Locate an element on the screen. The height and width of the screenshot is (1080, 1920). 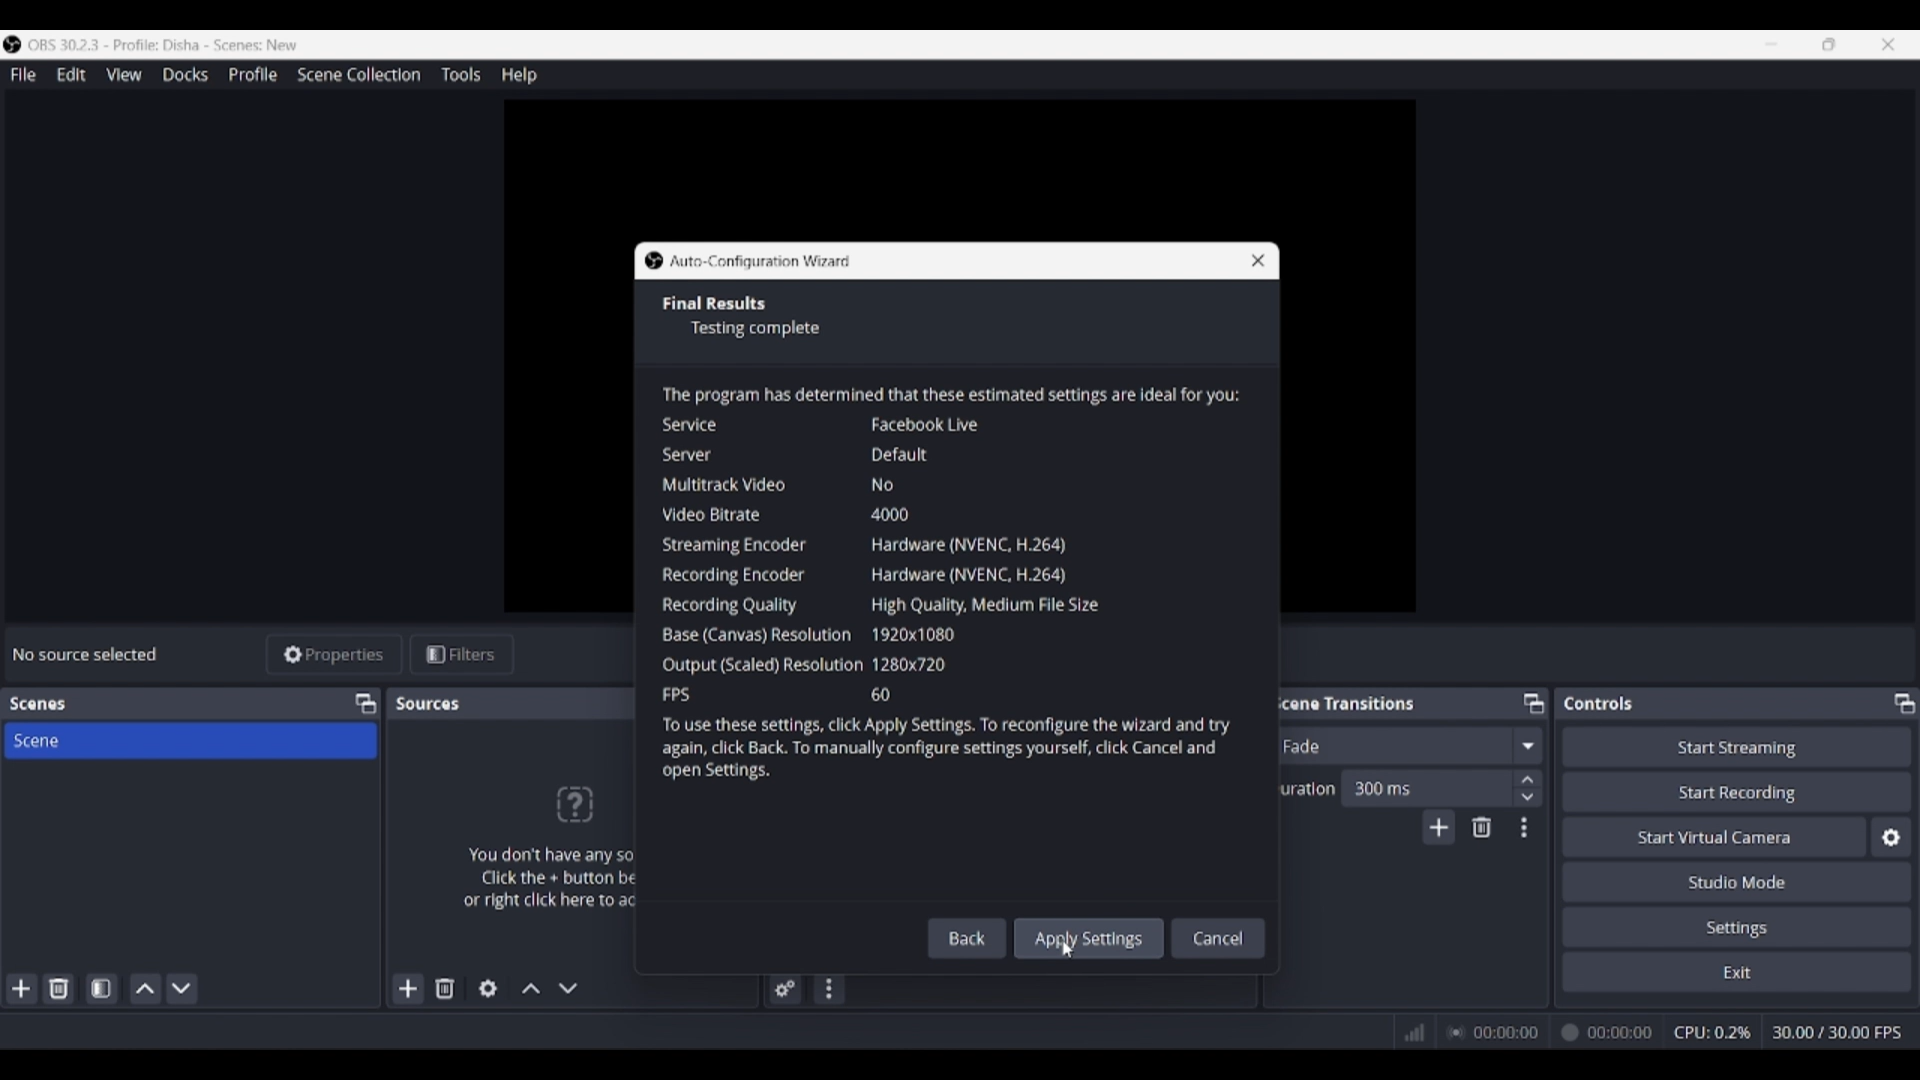
Configure virtual camera is located at coordinates (1891, 837).